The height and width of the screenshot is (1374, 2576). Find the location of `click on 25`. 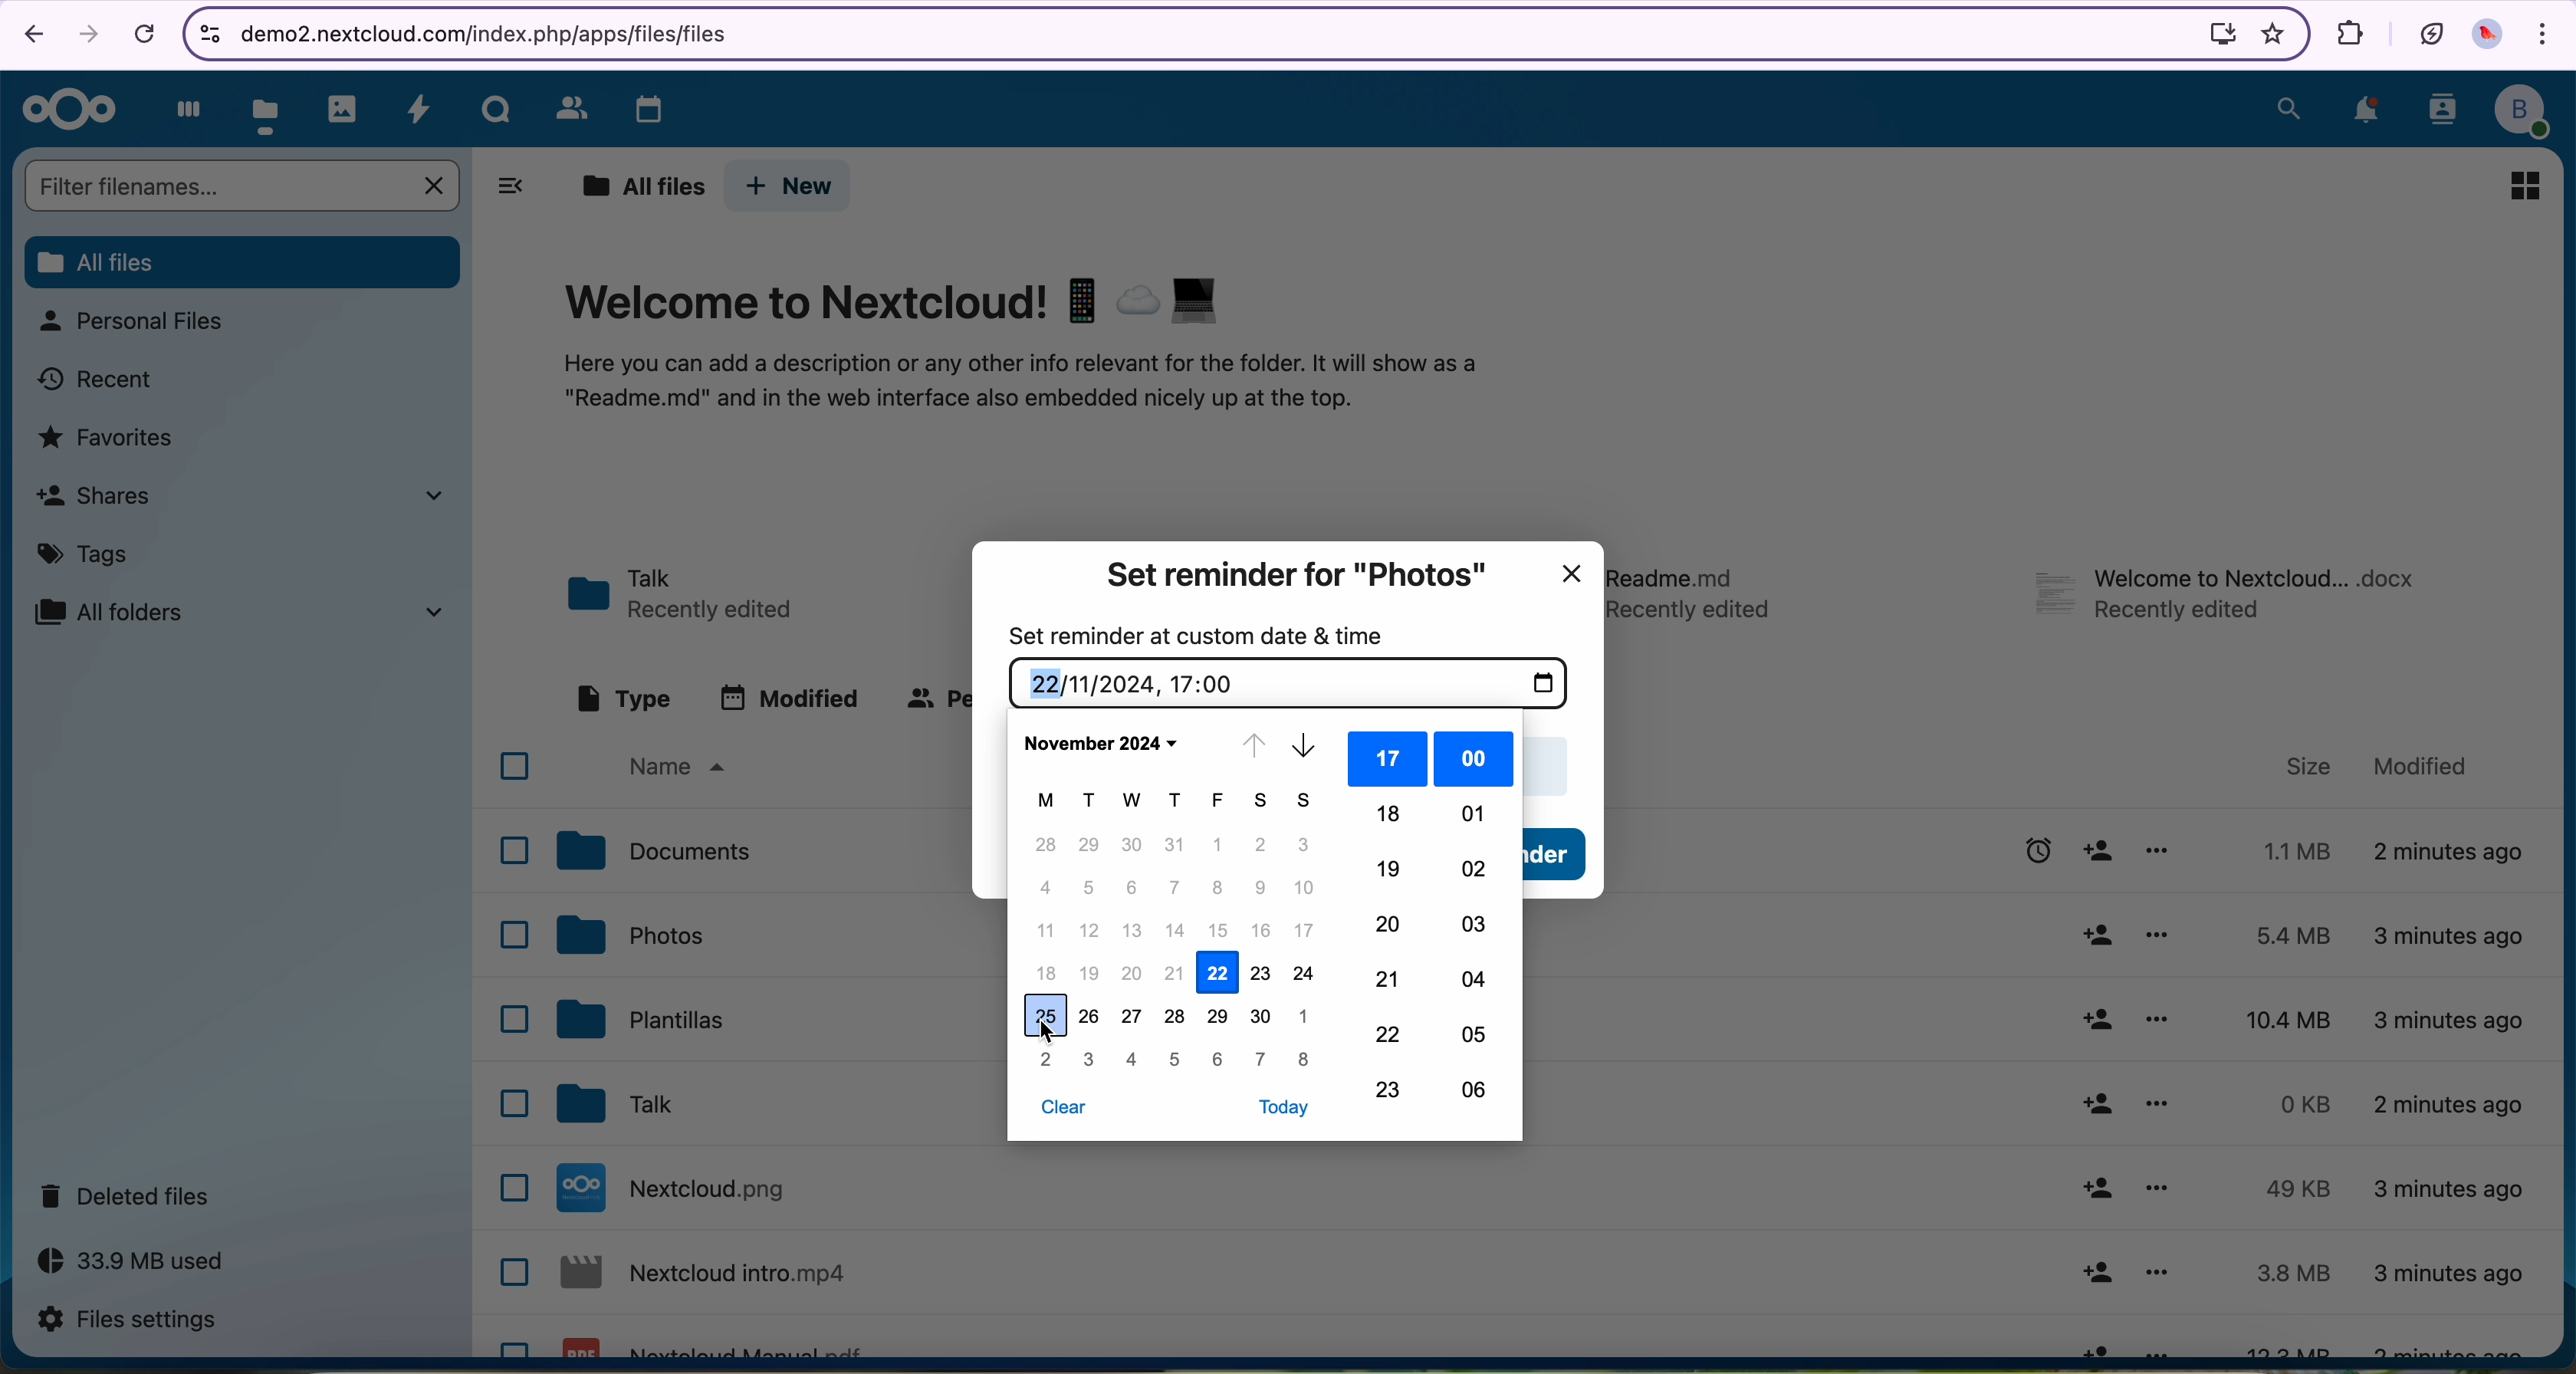

click on 25 is located at coordinates (1048, 1018).